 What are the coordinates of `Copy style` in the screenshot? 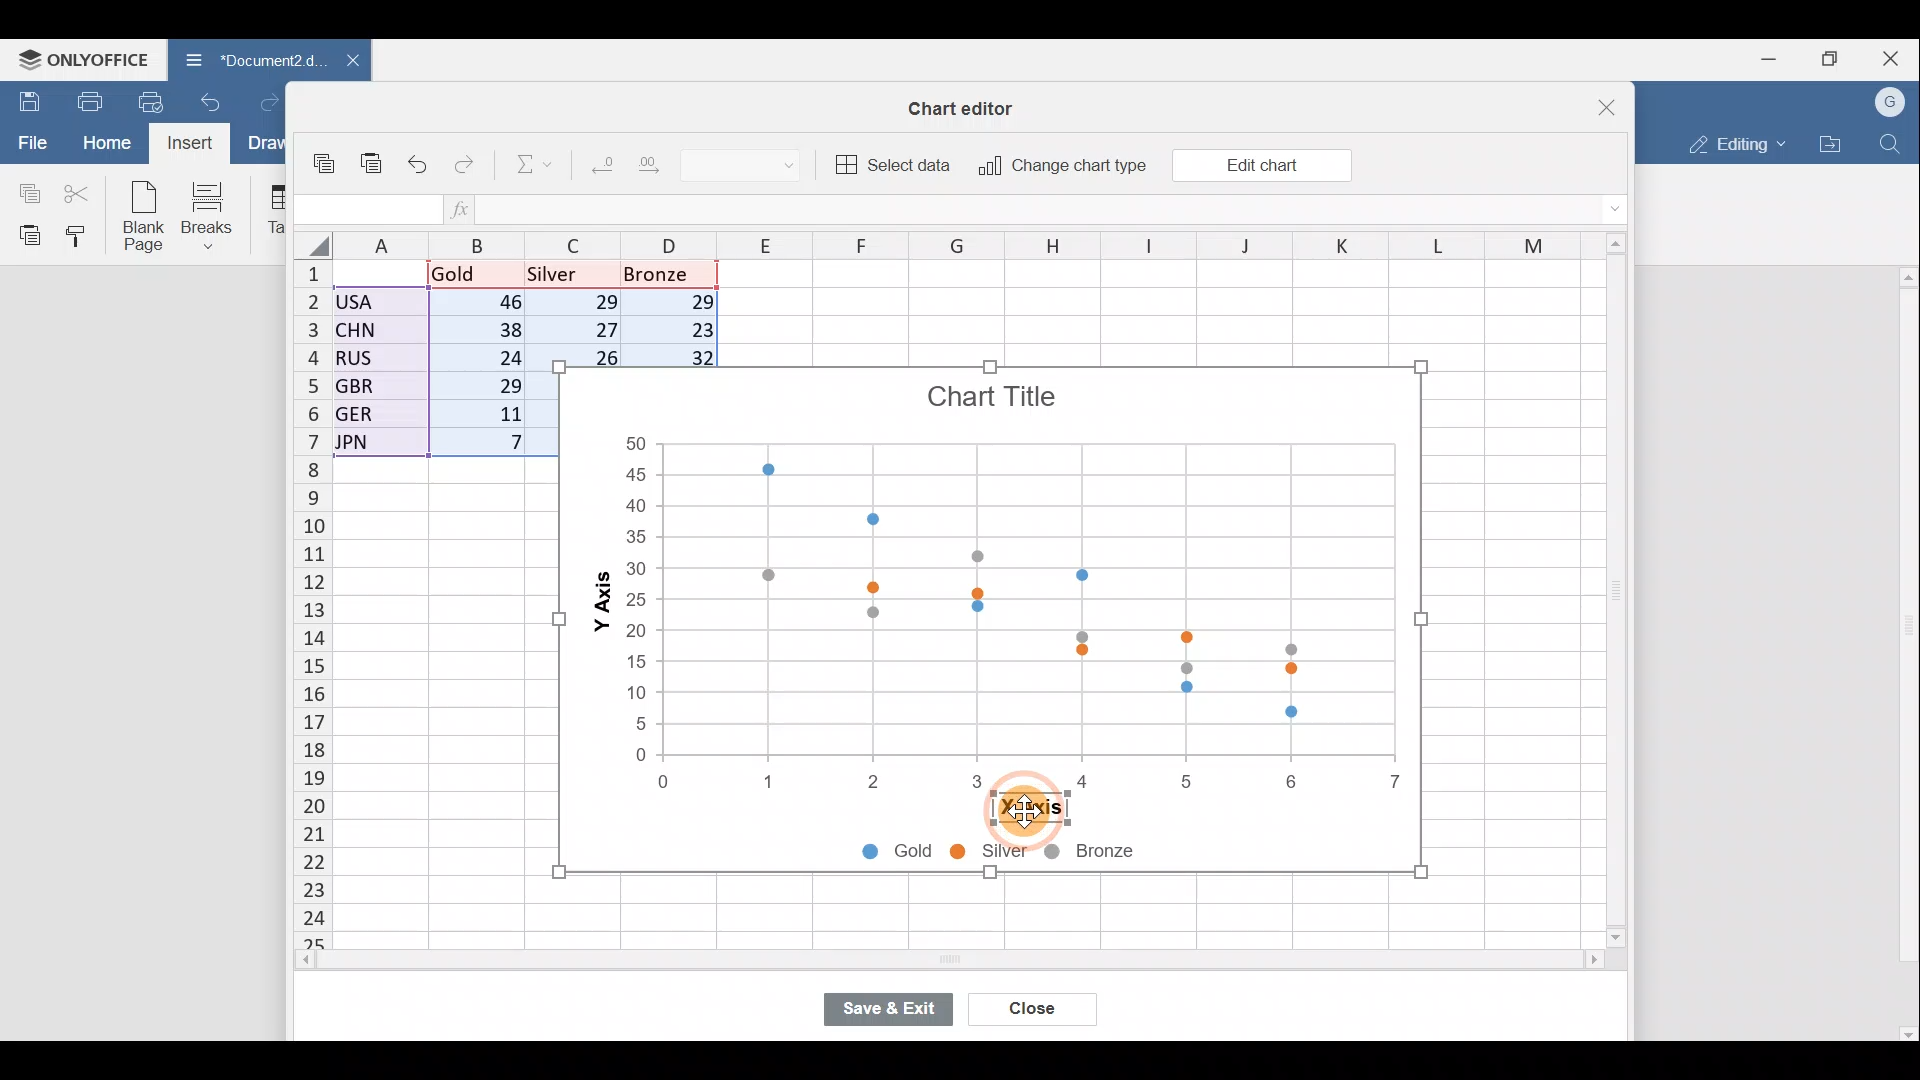 It's located at (82, 238).